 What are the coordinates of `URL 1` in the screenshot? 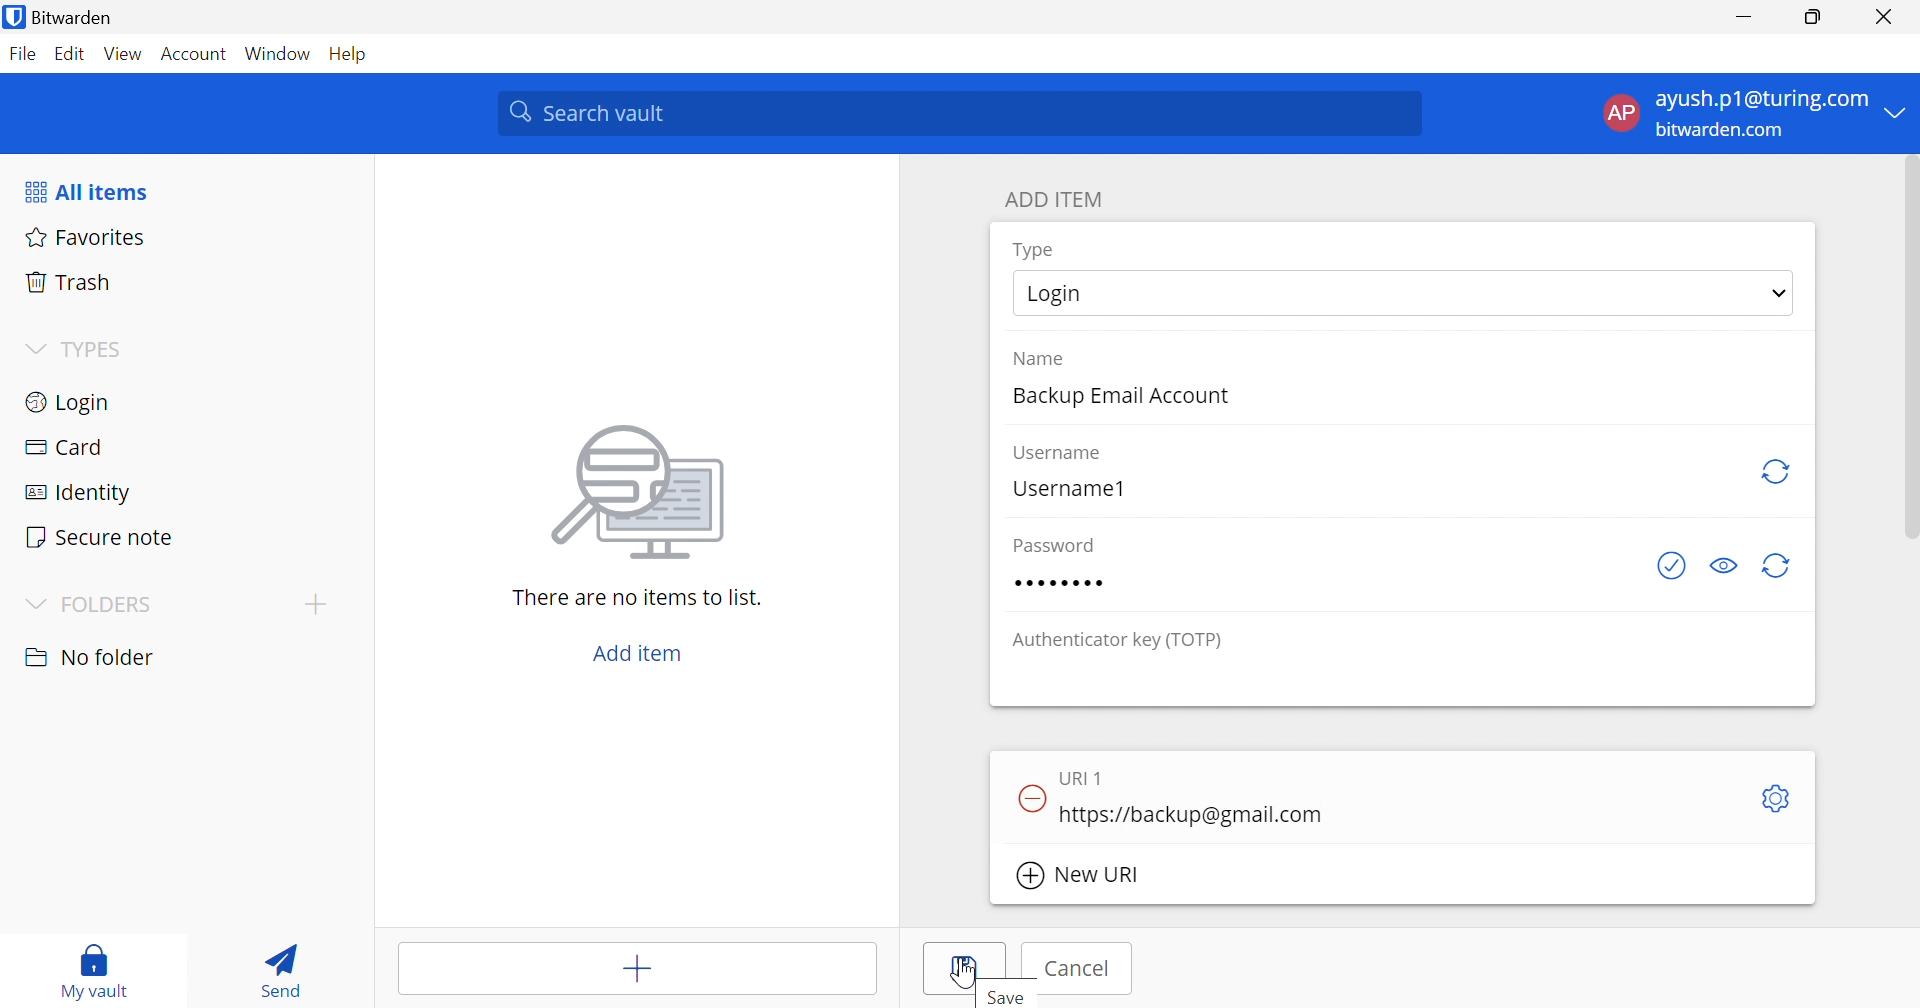 It's located at (1083, 778).